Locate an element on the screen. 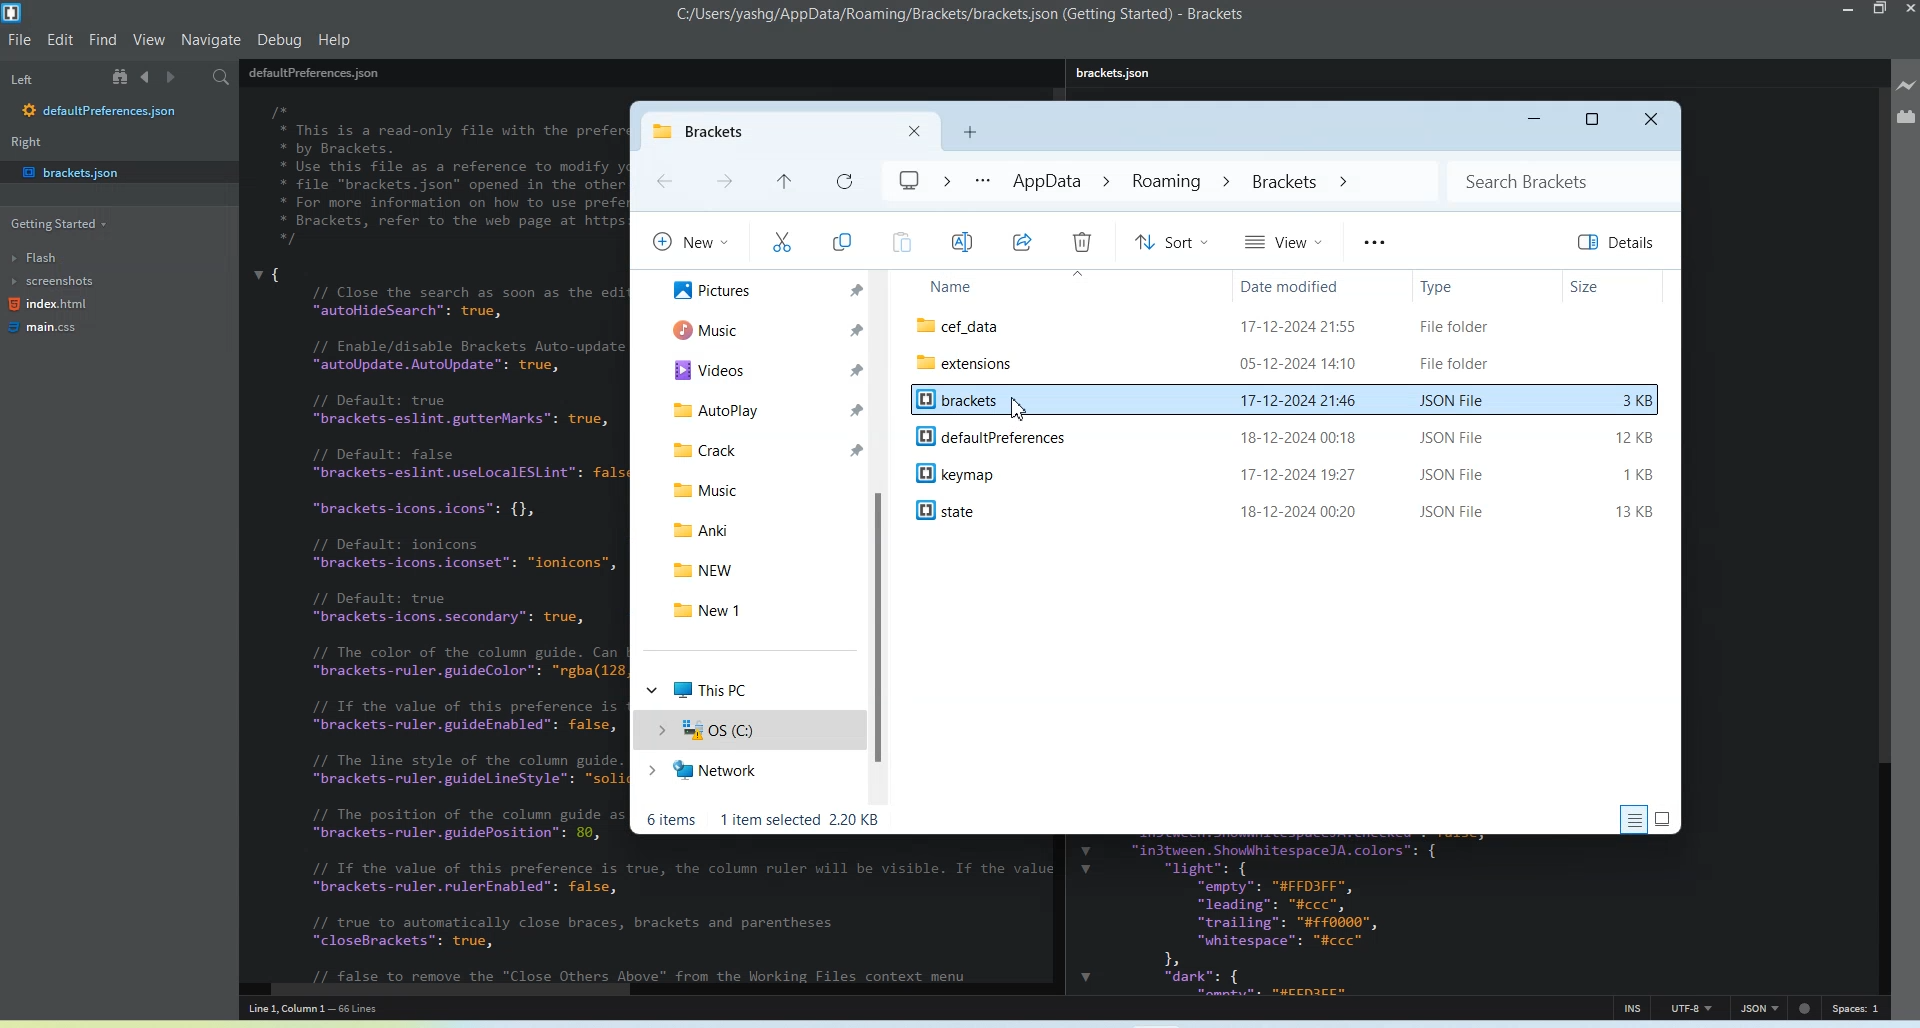 The height and width of the screenshot is (1028, 1920). Navigate Backwards is located at coordinates (148, 77).